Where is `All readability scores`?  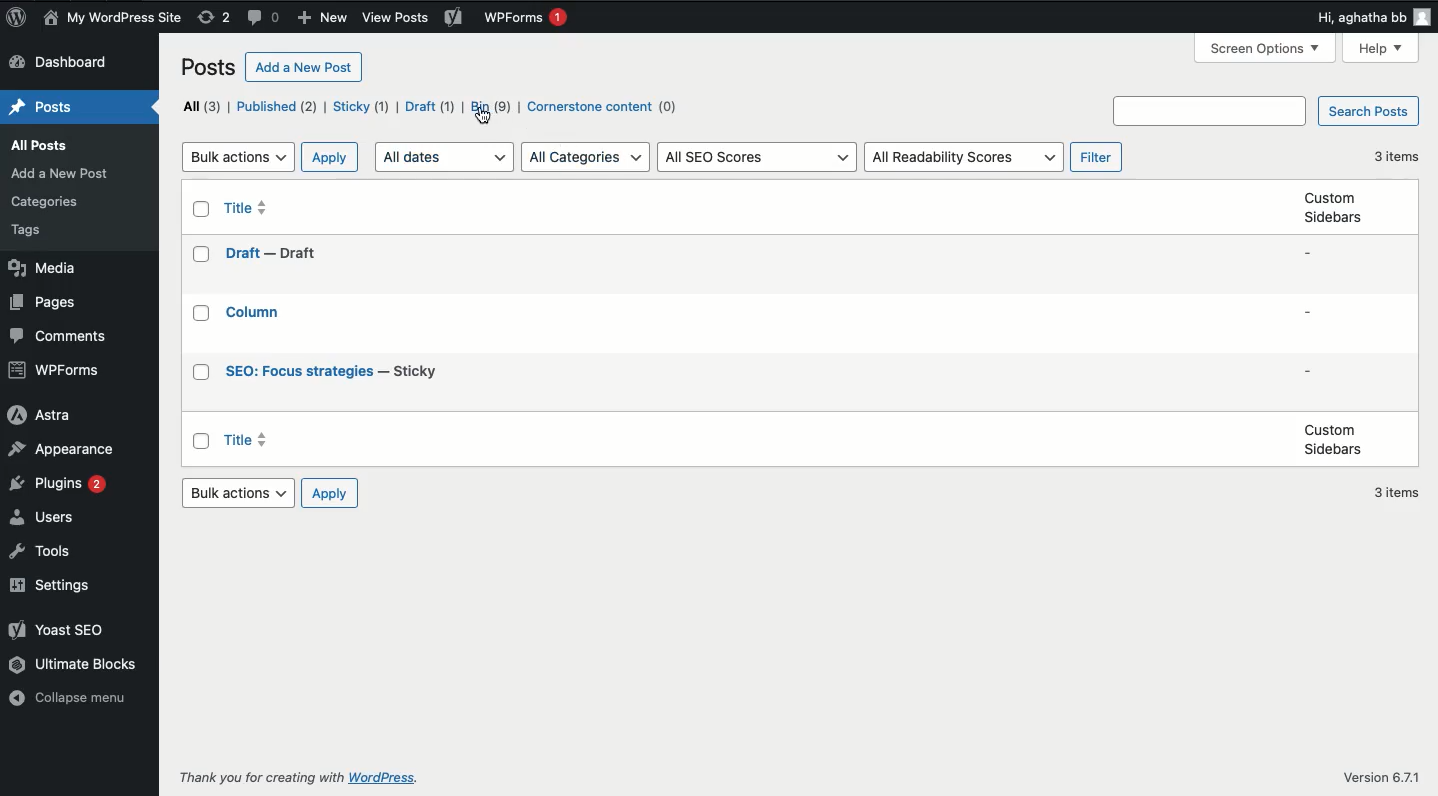
All readability scores is located at coordinates (968, 158).